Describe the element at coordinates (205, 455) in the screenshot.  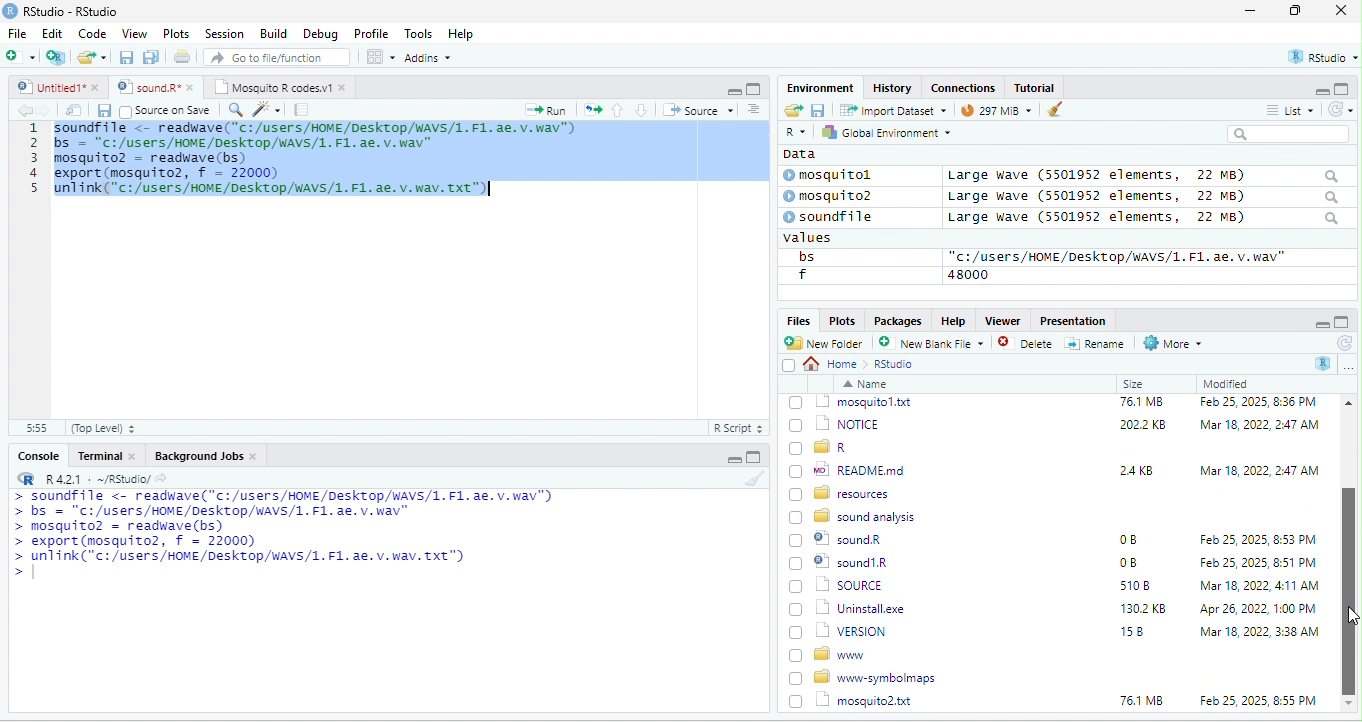
I see `Background Jobs` at that location.